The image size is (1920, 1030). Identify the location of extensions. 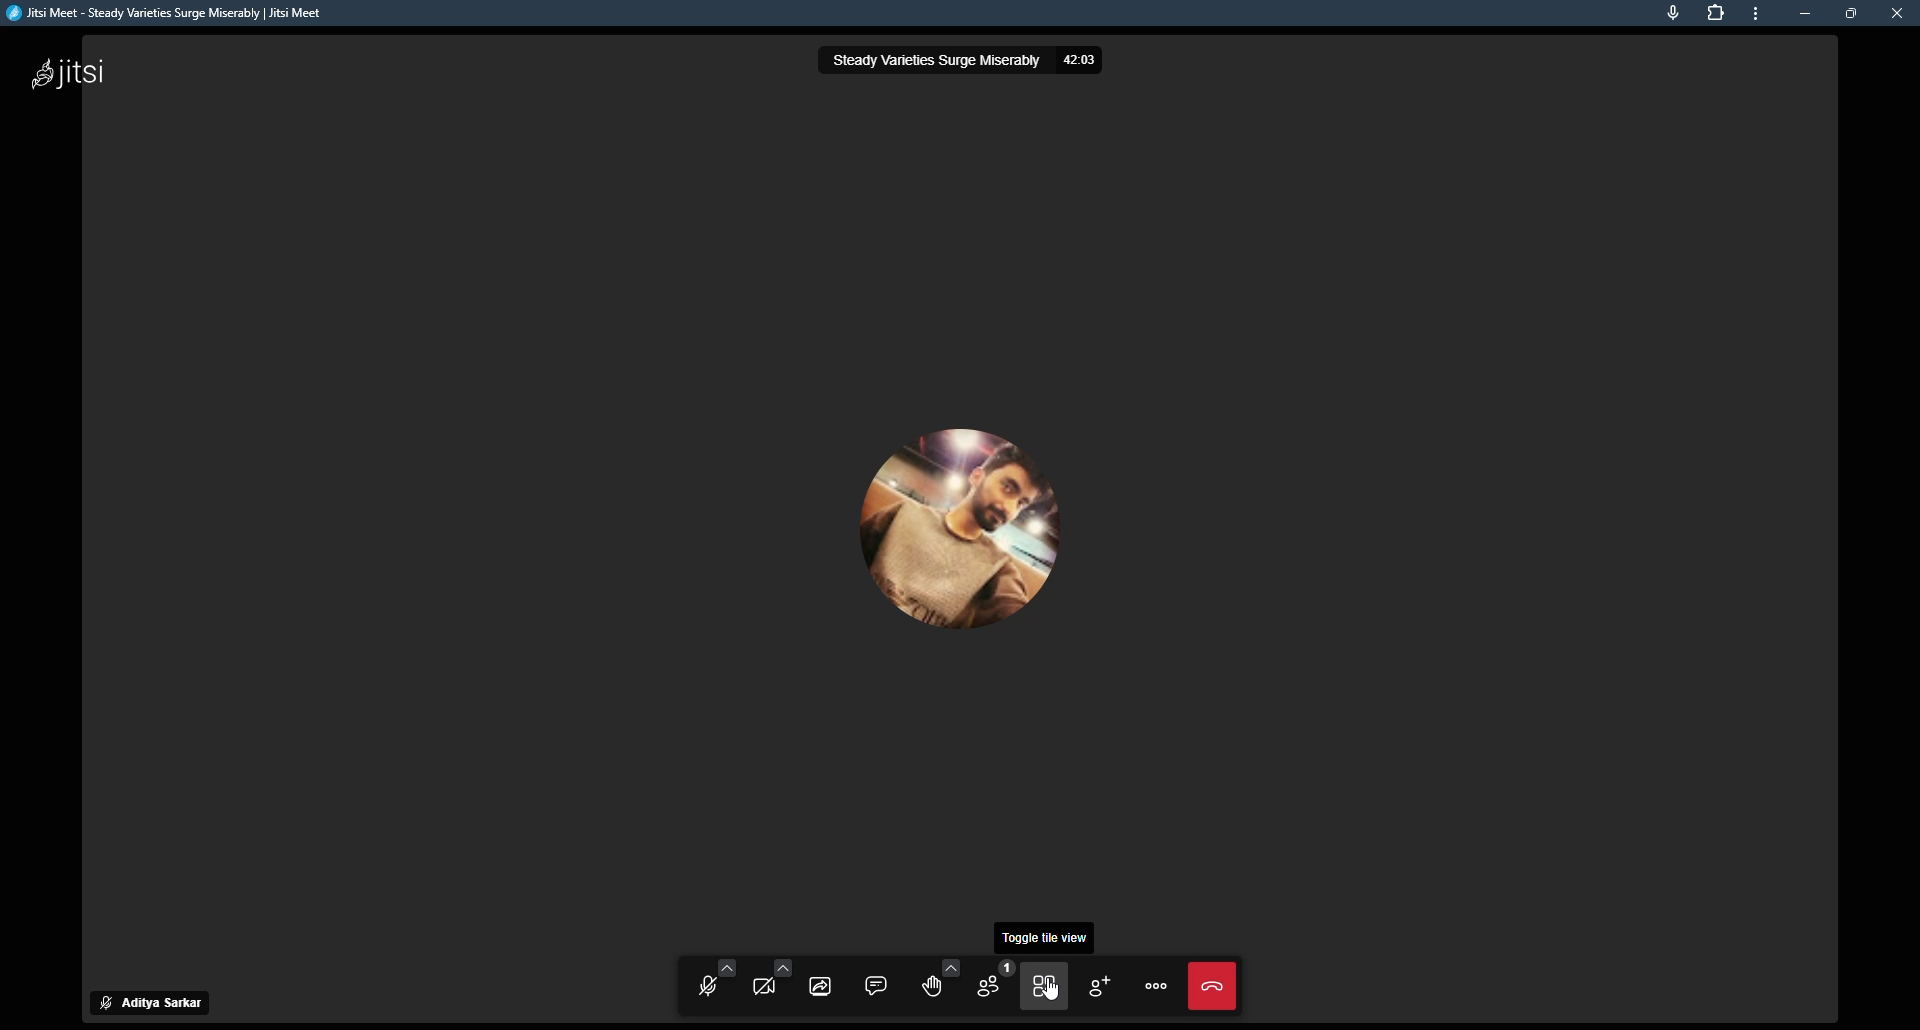
(1717, 14).